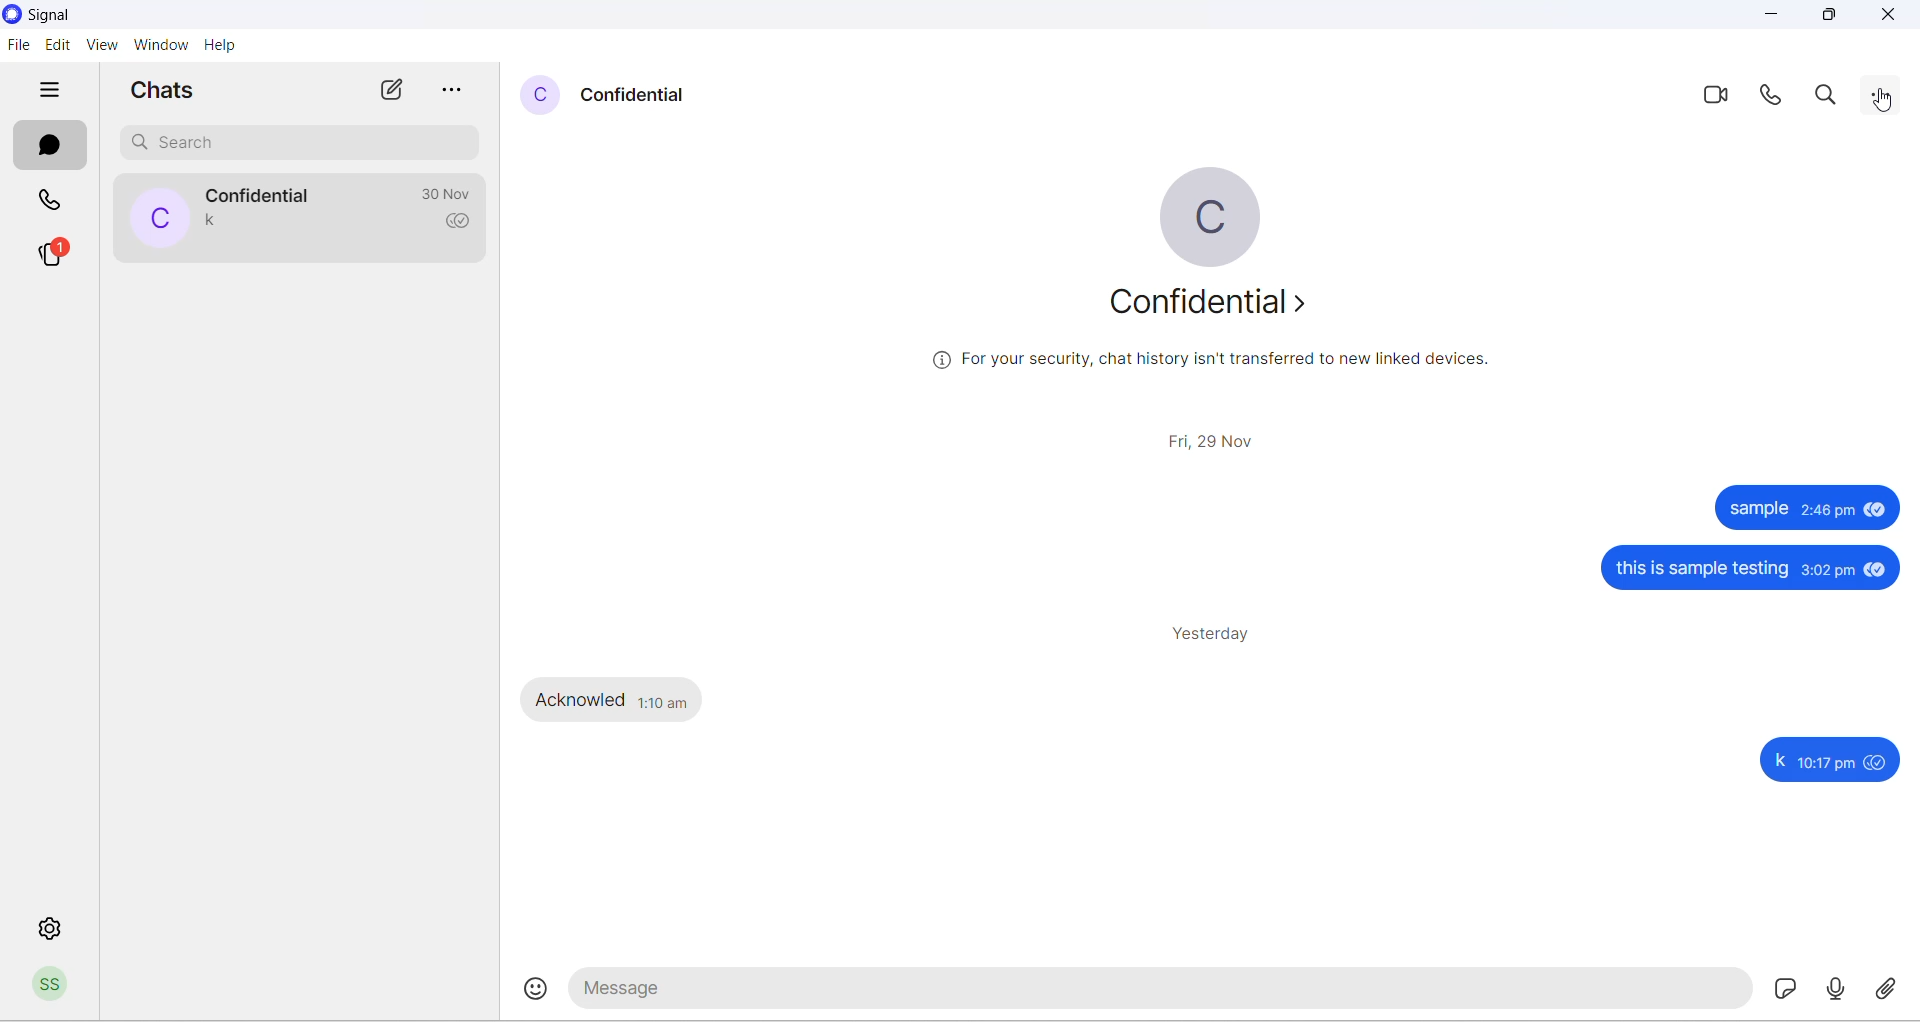  I want to click on profile picture, so click(1204, 206).